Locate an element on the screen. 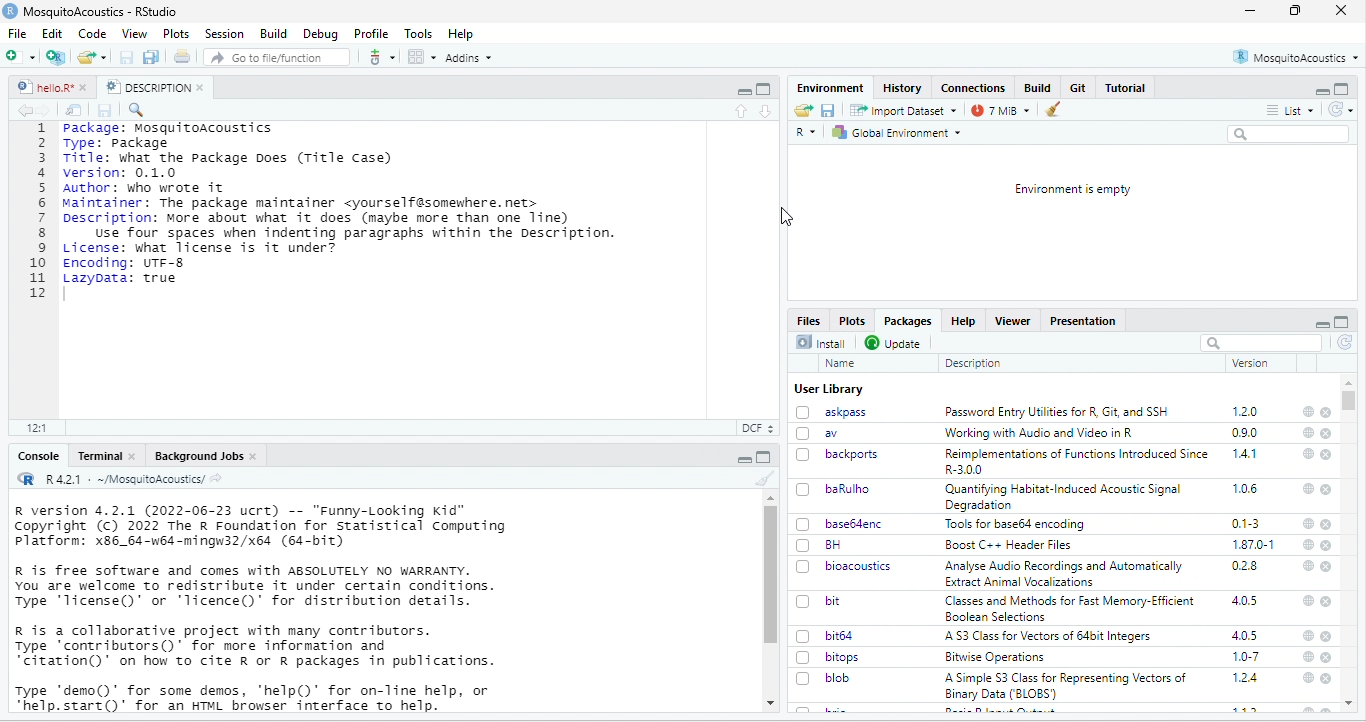  Password Entry Utilities for R. Git. and SSH is located at coordinates (1058, 412).